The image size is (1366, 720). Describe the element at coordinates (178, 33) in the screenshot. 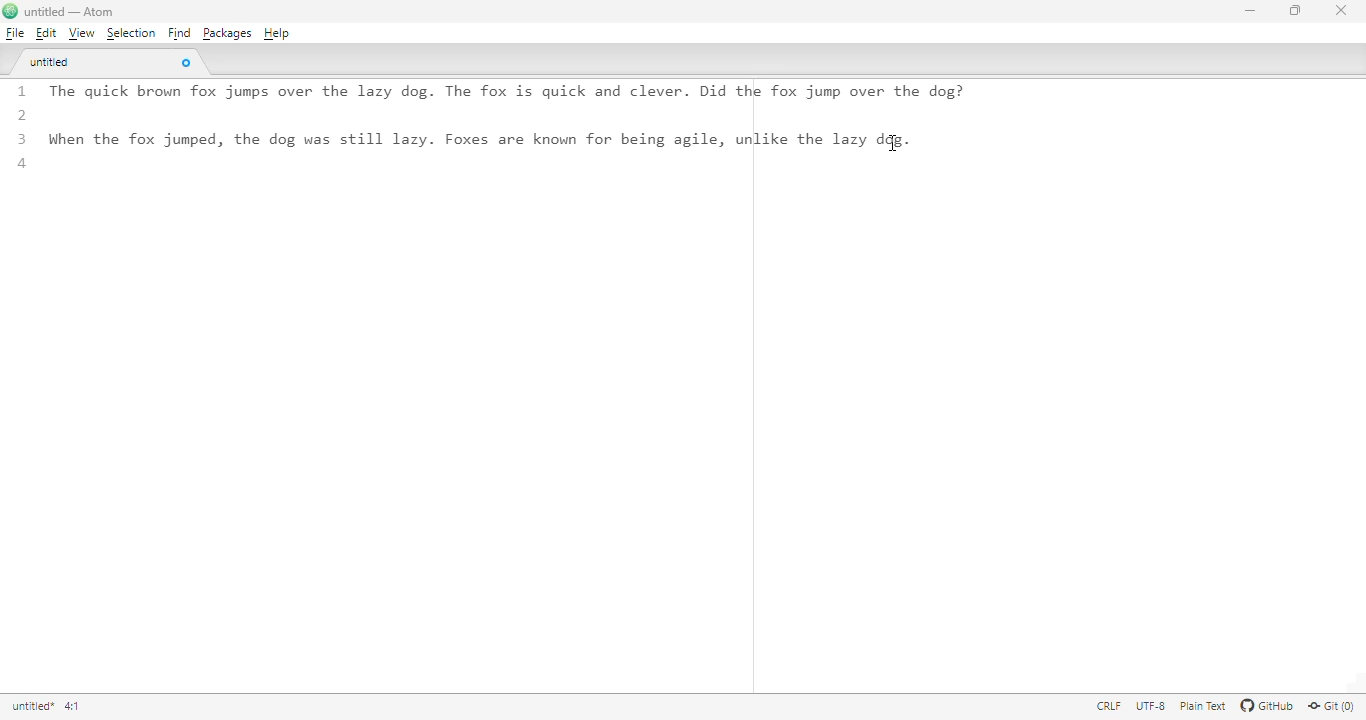

I see `find` at that location.